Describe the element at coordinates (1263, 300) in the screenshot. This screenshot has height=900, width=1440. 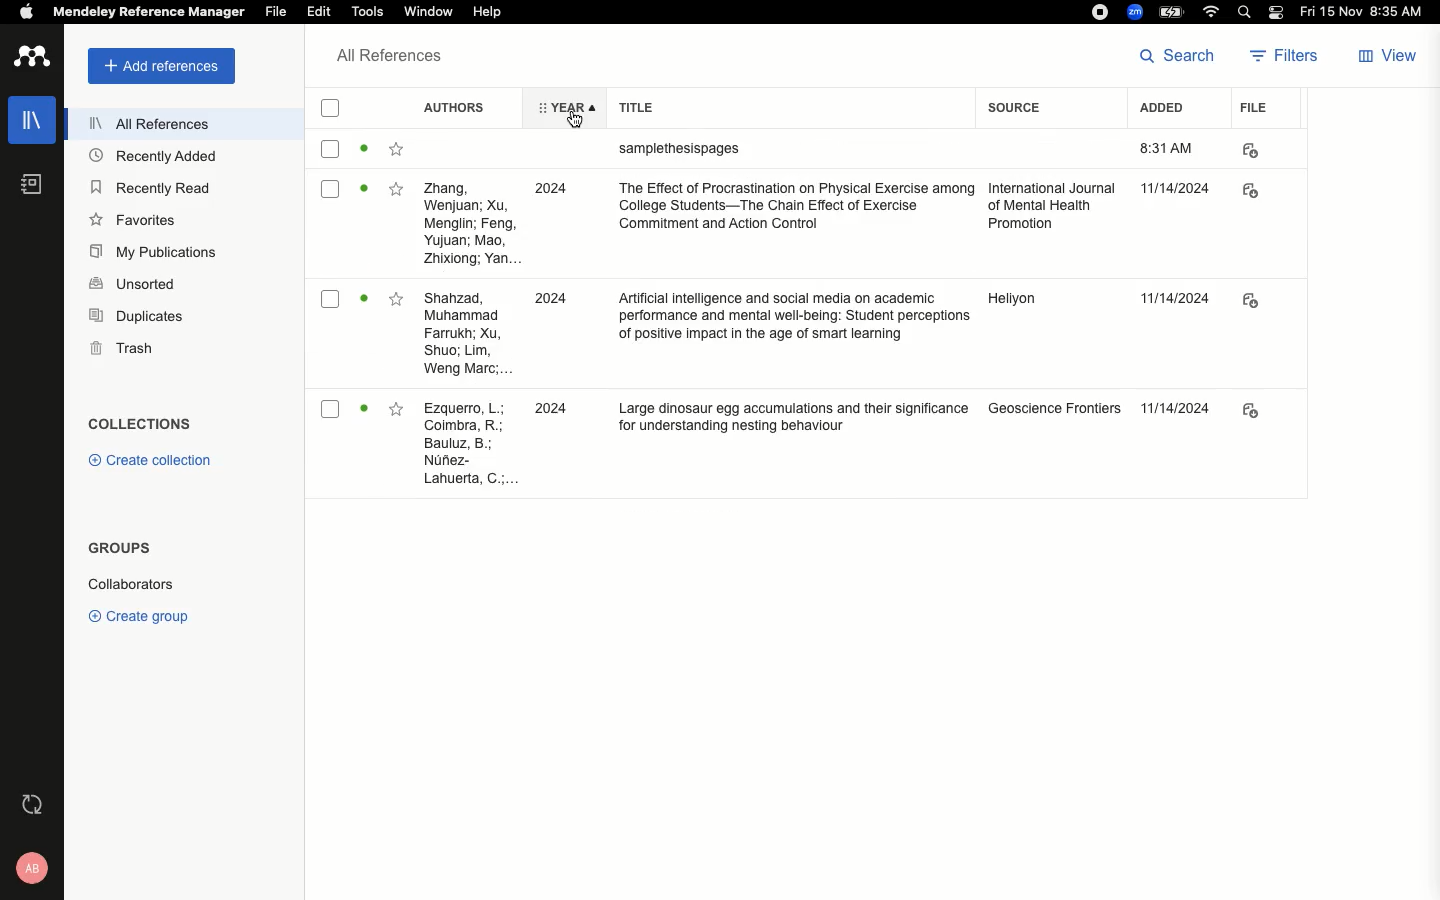
I see `file type` at that location.